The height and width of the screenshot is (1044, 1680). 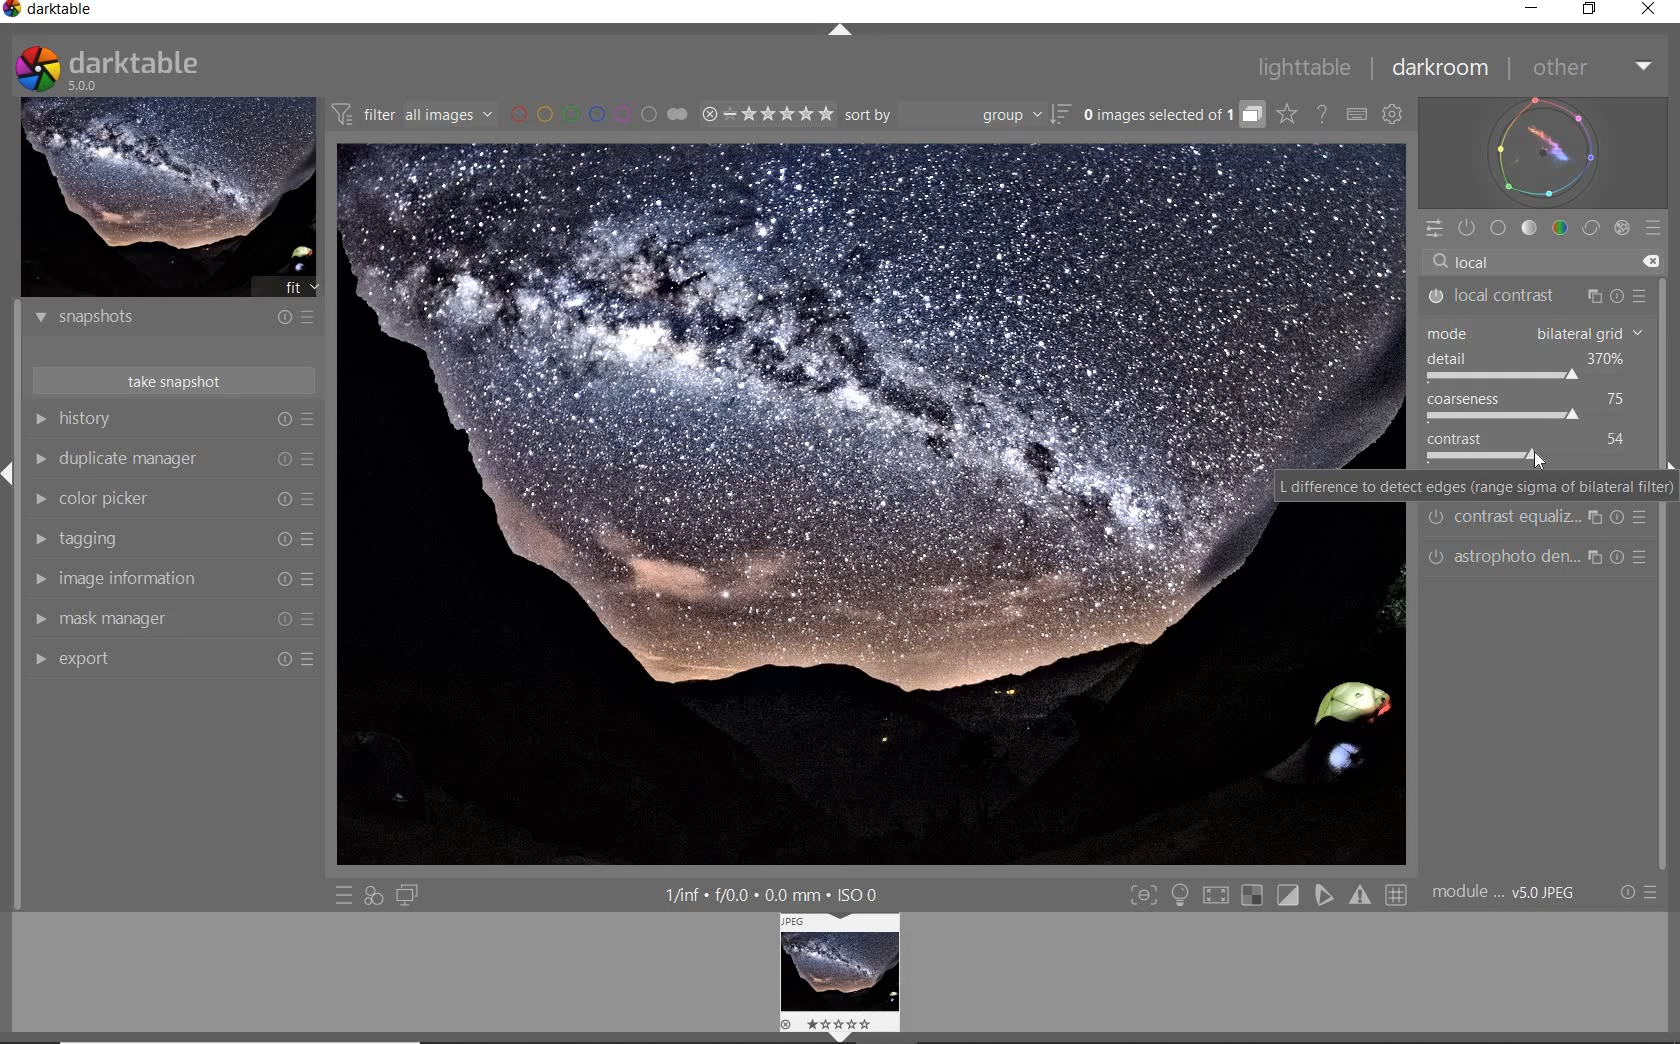 What do you see at coordinates (960, 115) in the screenshot?
I see `SORT` at bounding box center [960, 115].